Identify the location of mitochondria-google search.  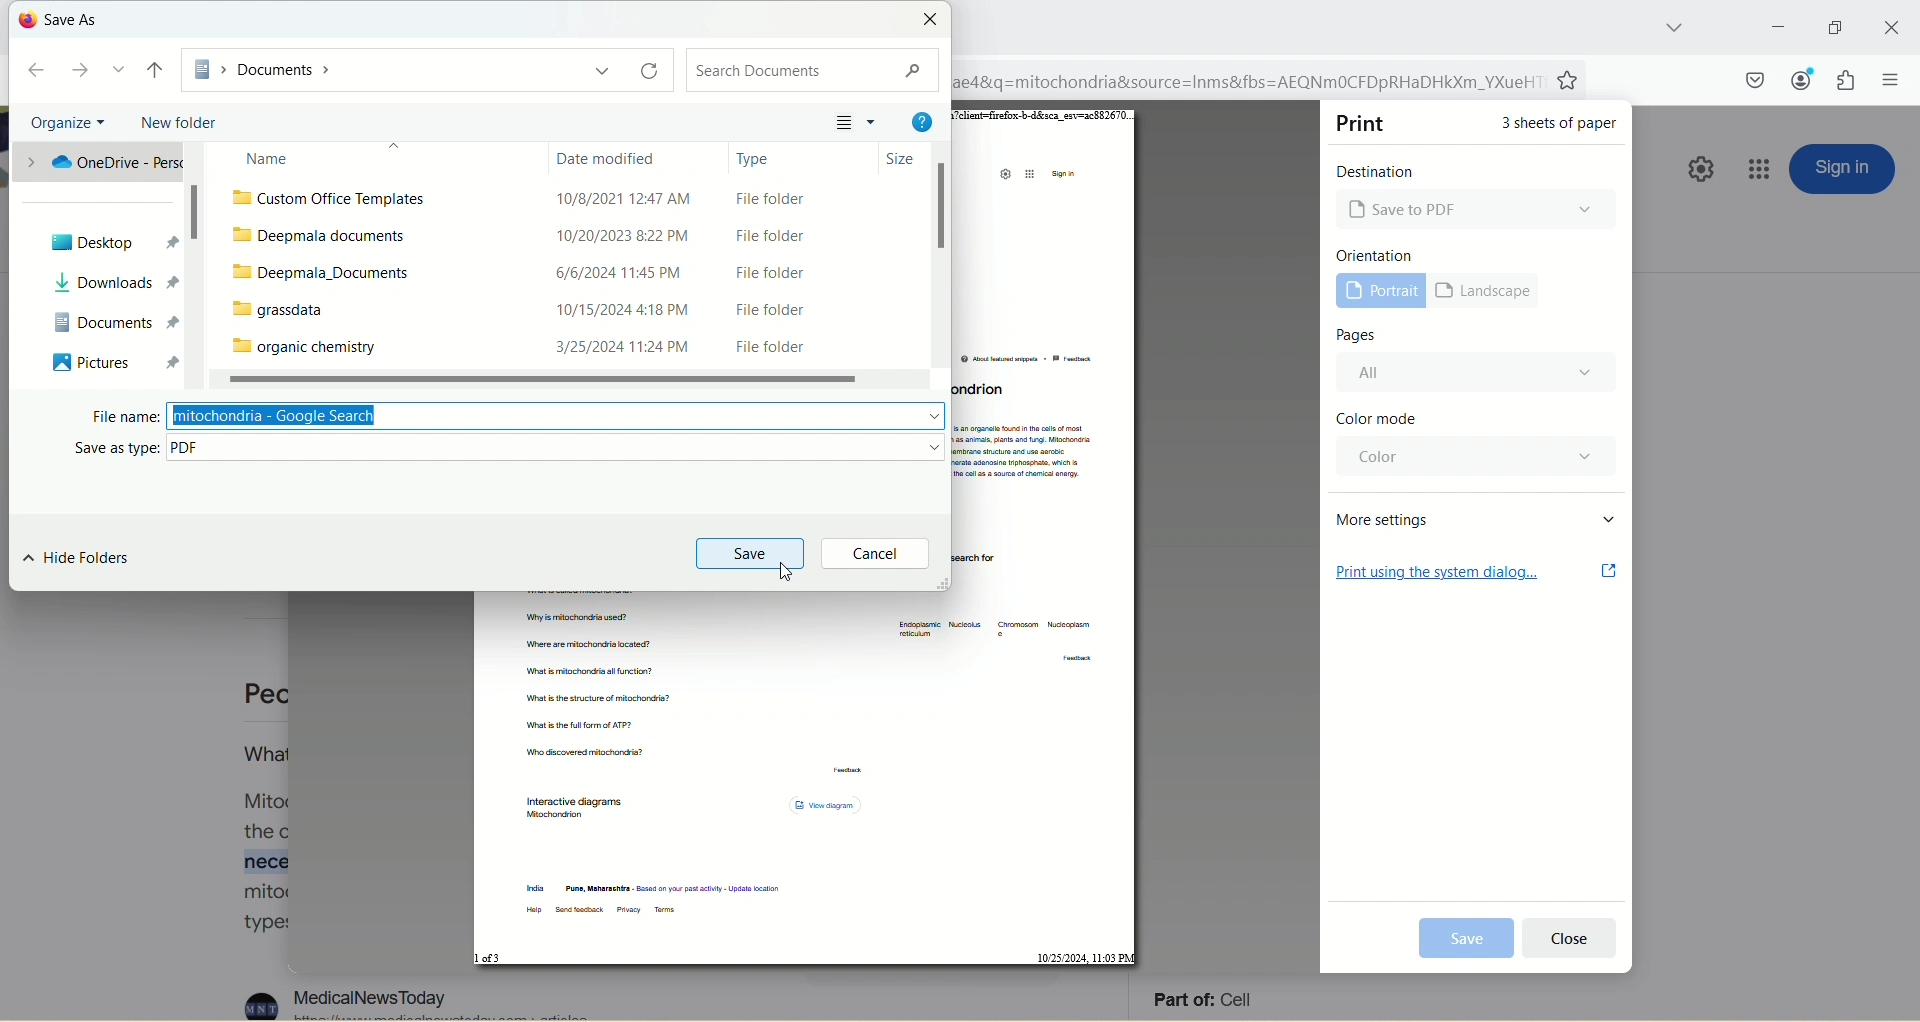
(556, 416).